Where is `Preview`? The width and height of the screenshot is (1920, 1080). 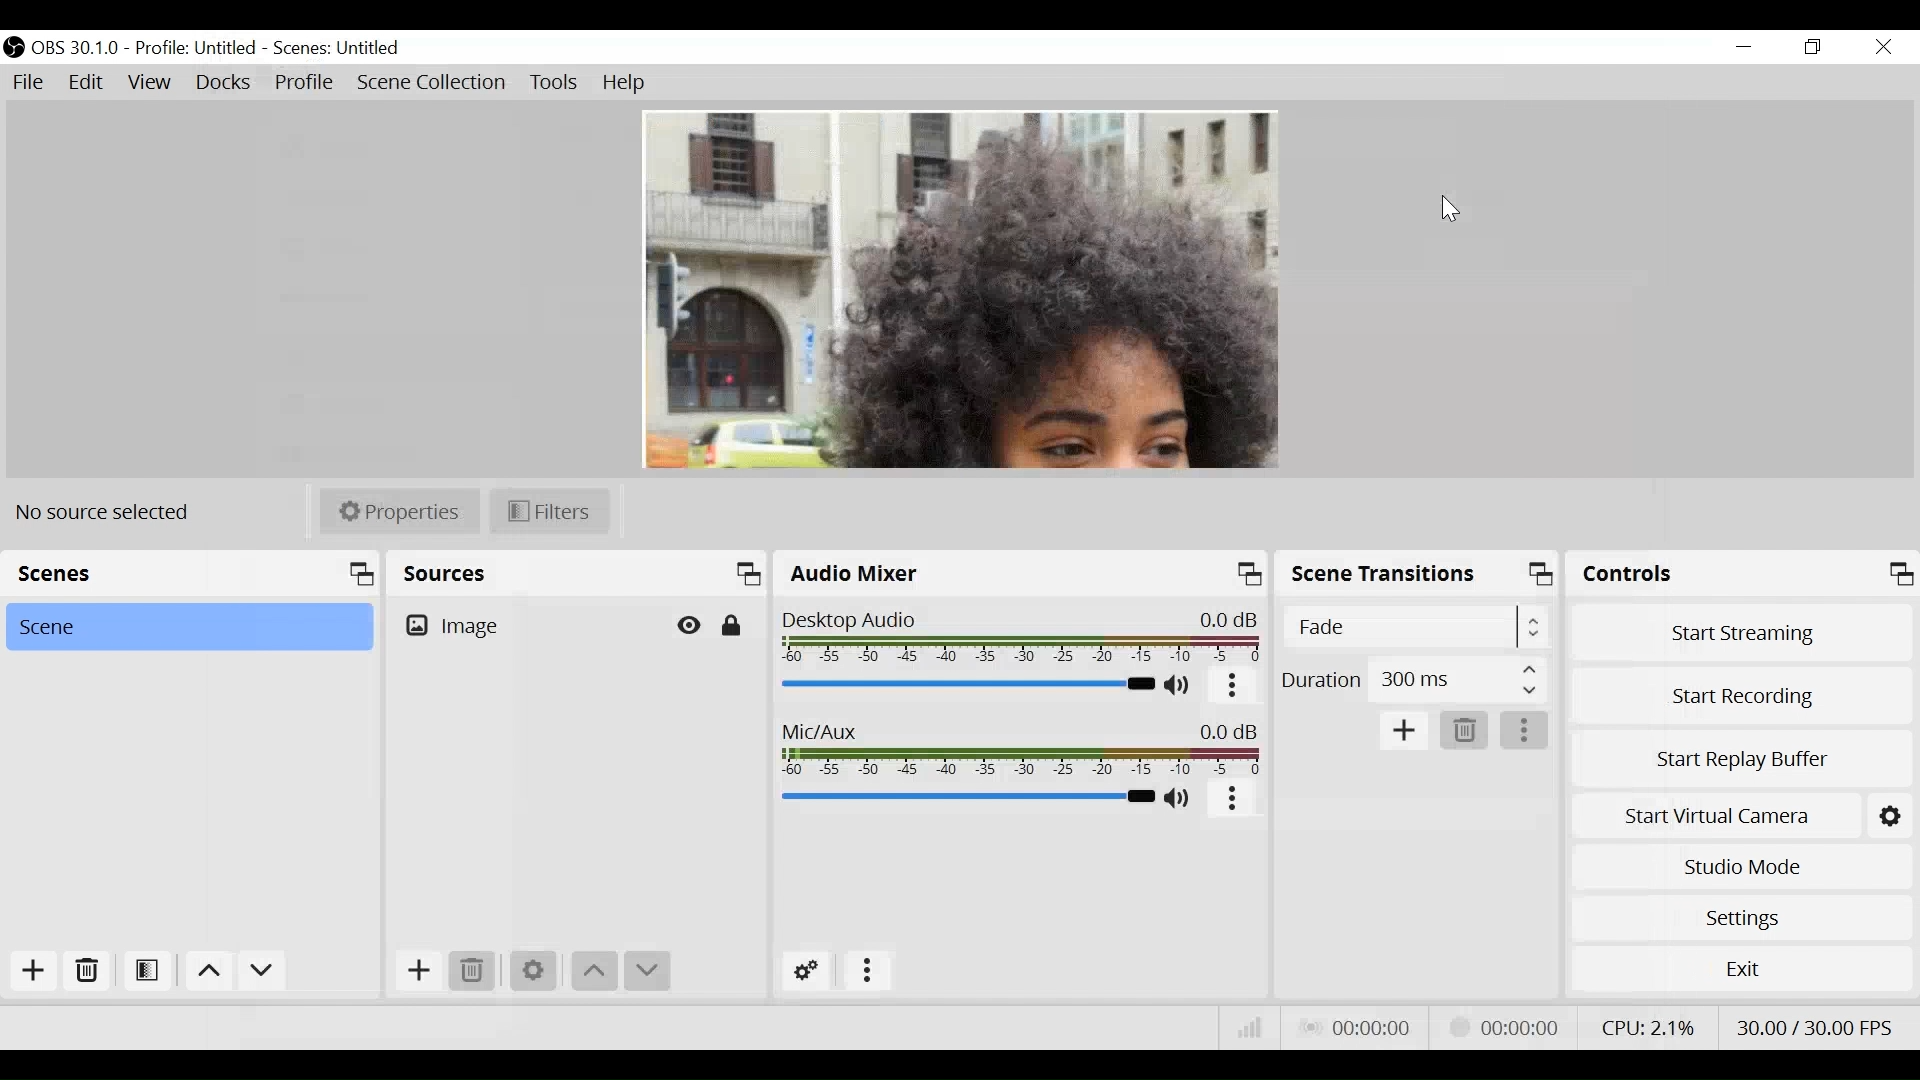
Preview is located at coordinates (961, 291).